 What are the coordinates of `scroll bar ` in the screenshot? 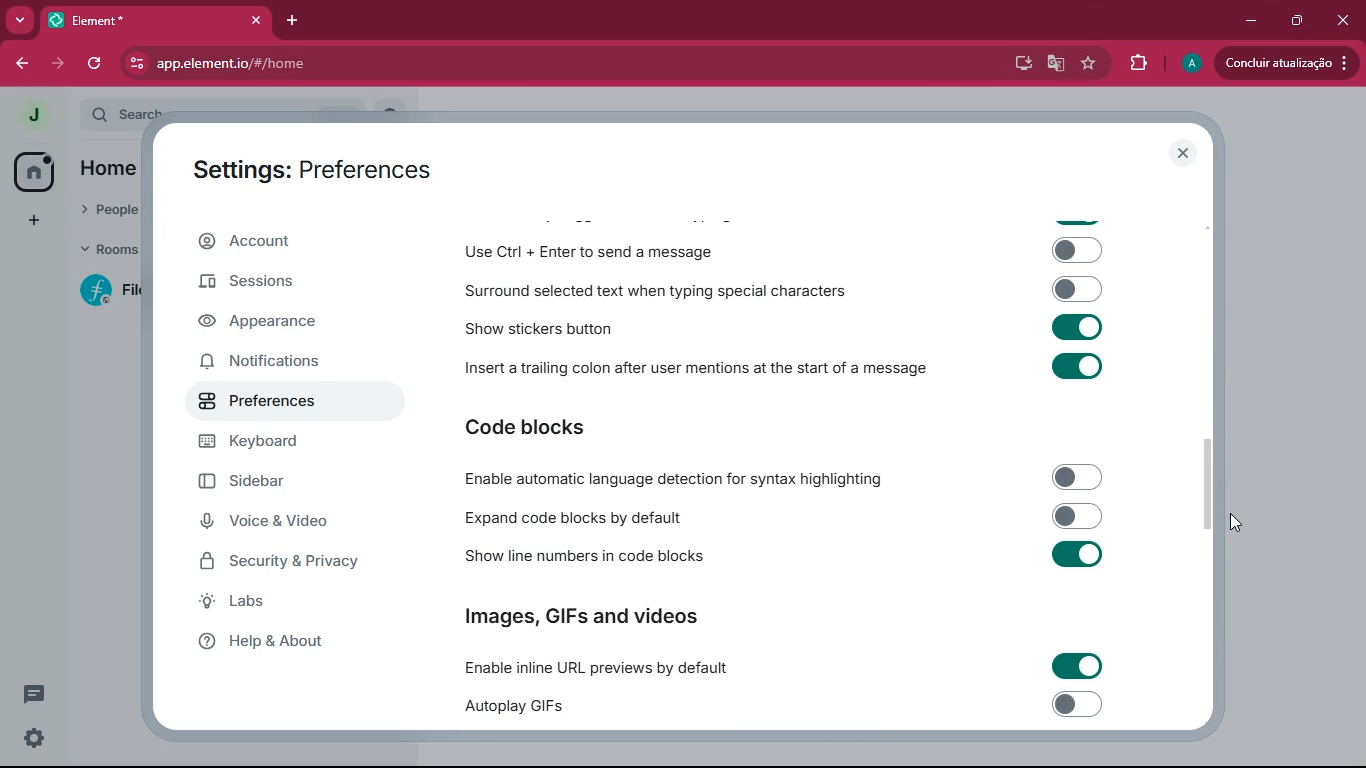 It's located at (1200, 483).